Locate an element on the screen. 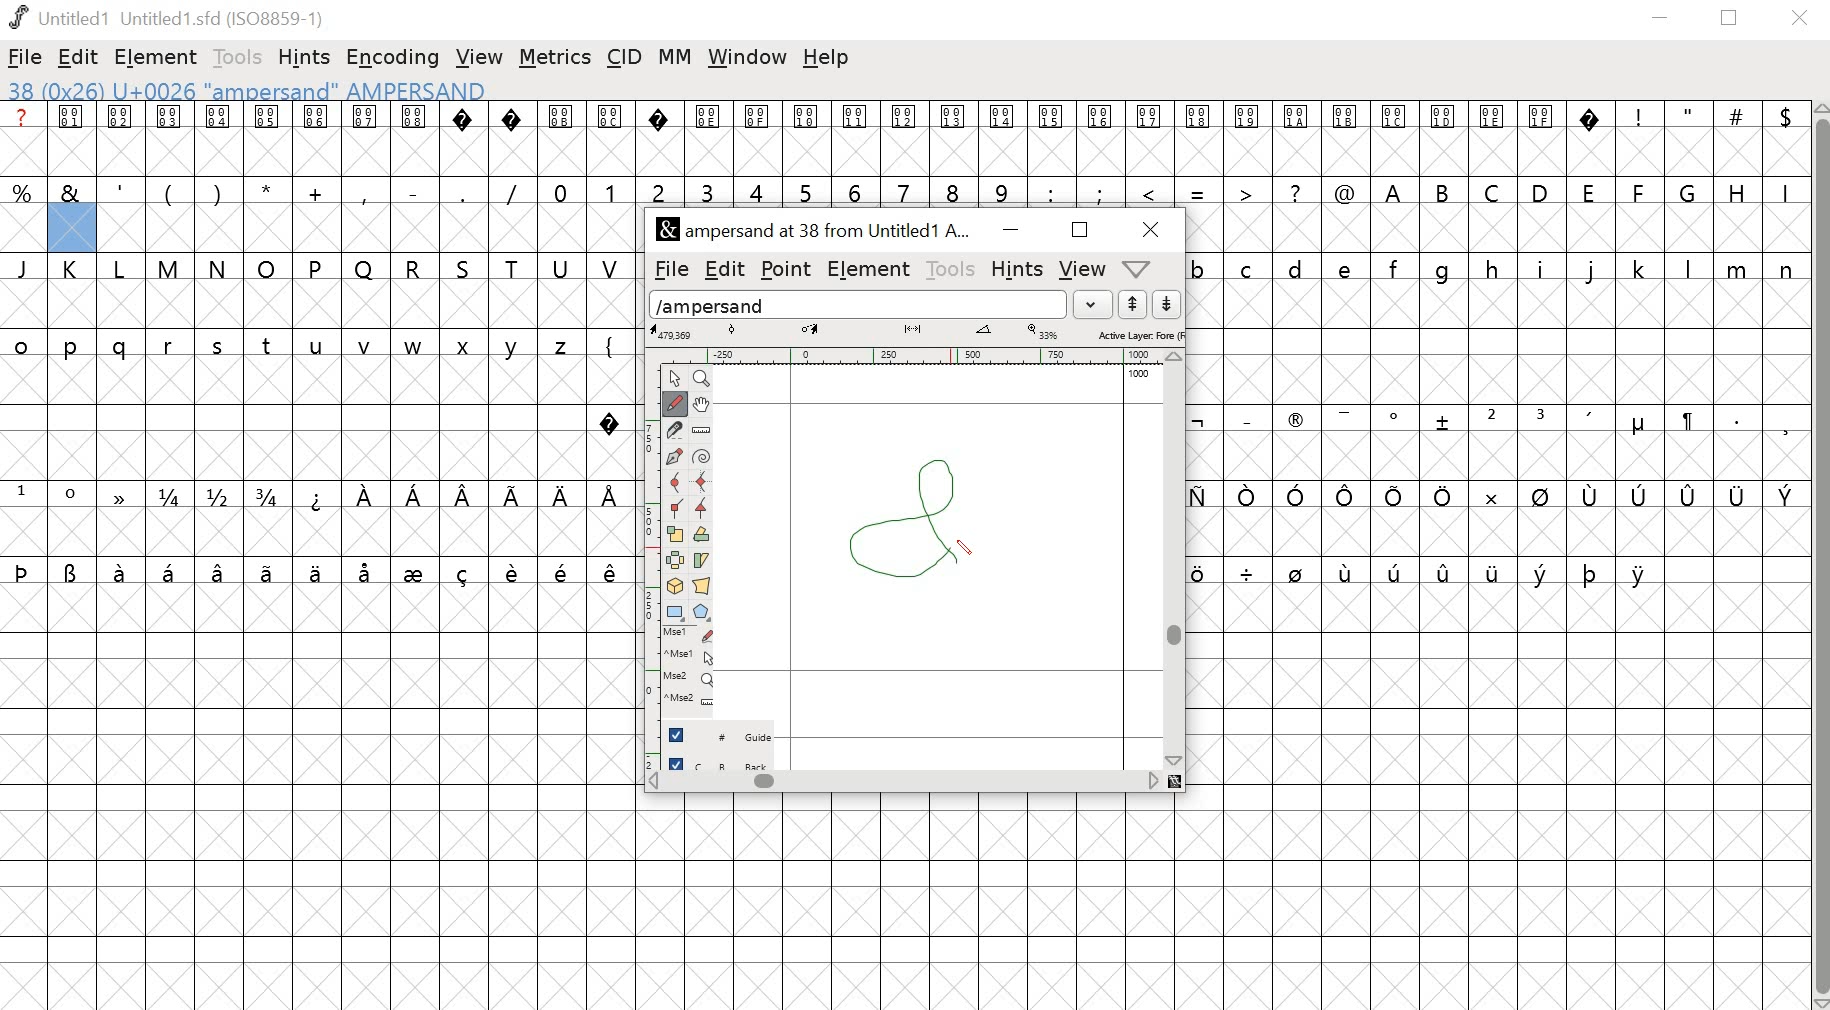  # is located at coordinates (1737, 140).